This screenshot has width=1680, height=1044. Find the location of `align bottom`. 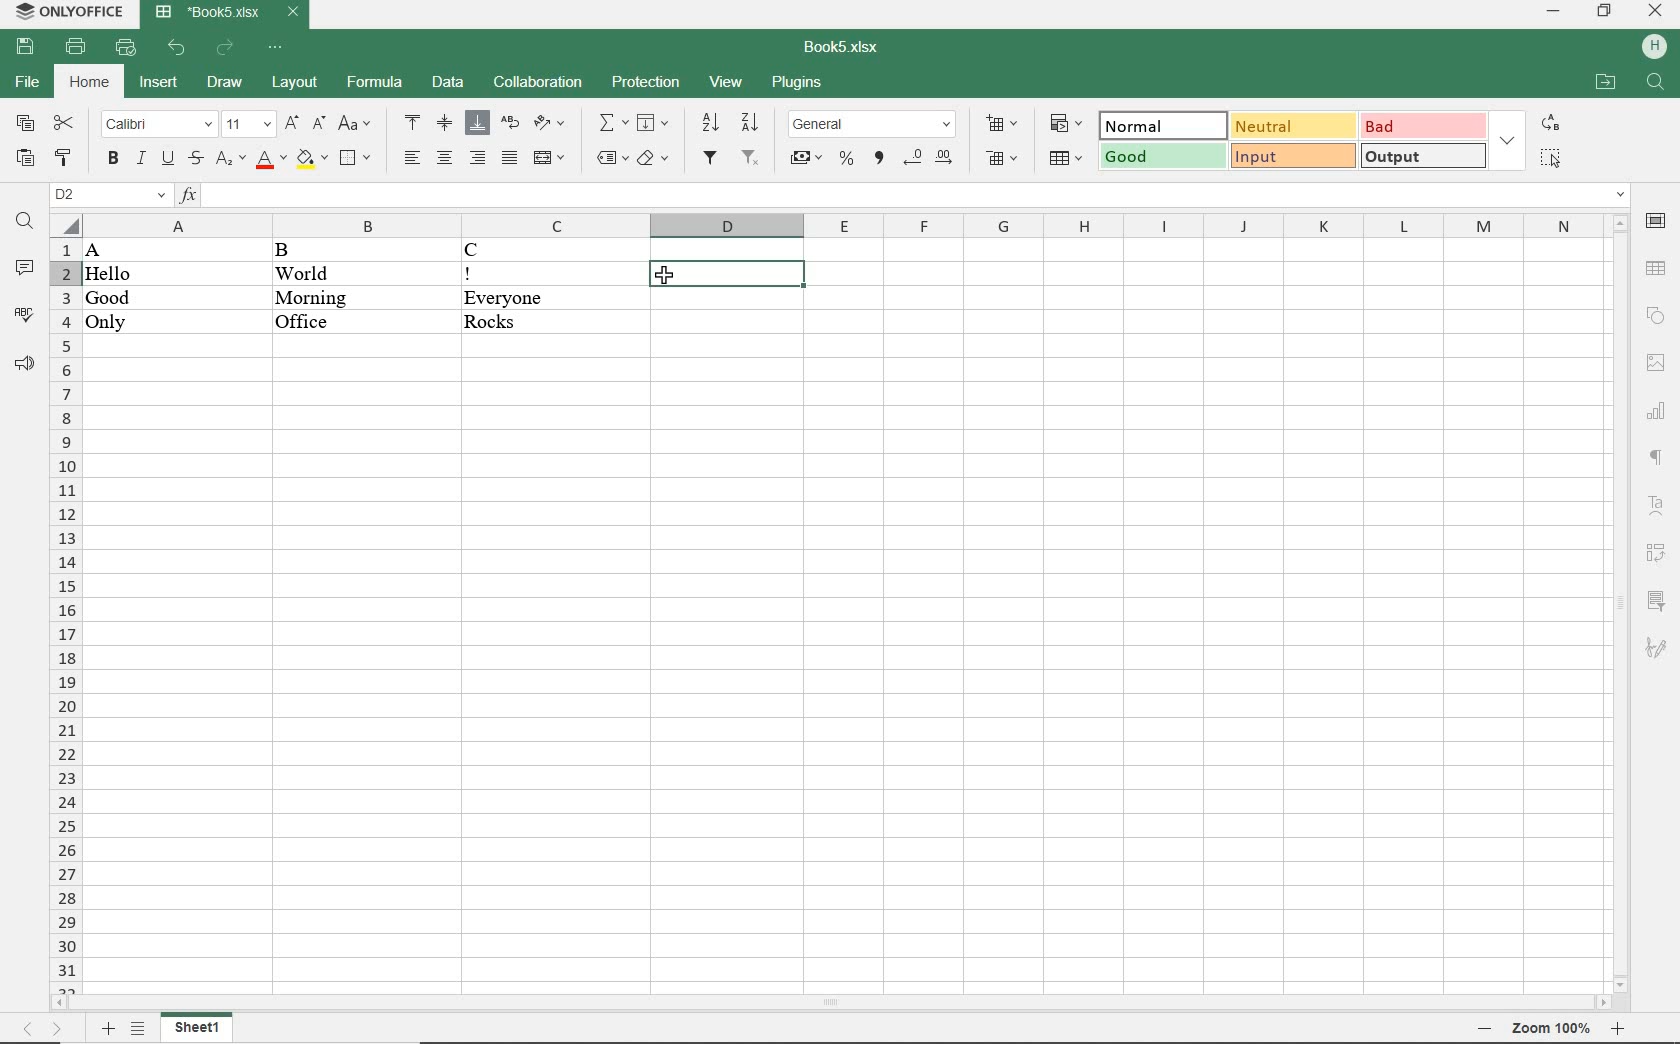

align bottom is located at coordinates (479, 123).